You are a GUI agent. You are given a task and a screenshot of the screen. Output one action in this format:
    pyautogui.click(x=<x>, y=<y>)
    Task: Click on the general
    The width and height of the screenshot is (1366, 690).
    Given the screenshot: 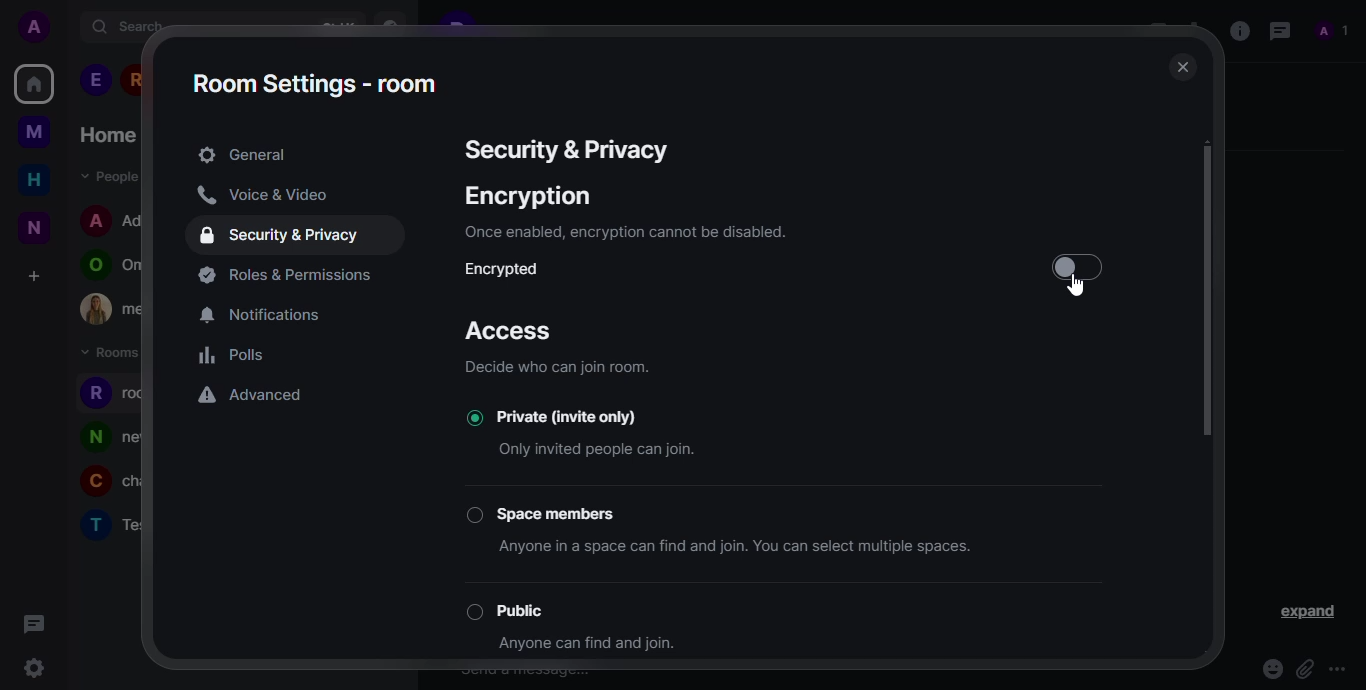 What is the action you would take?
    pyautogui.click(x=244, y=152)
    